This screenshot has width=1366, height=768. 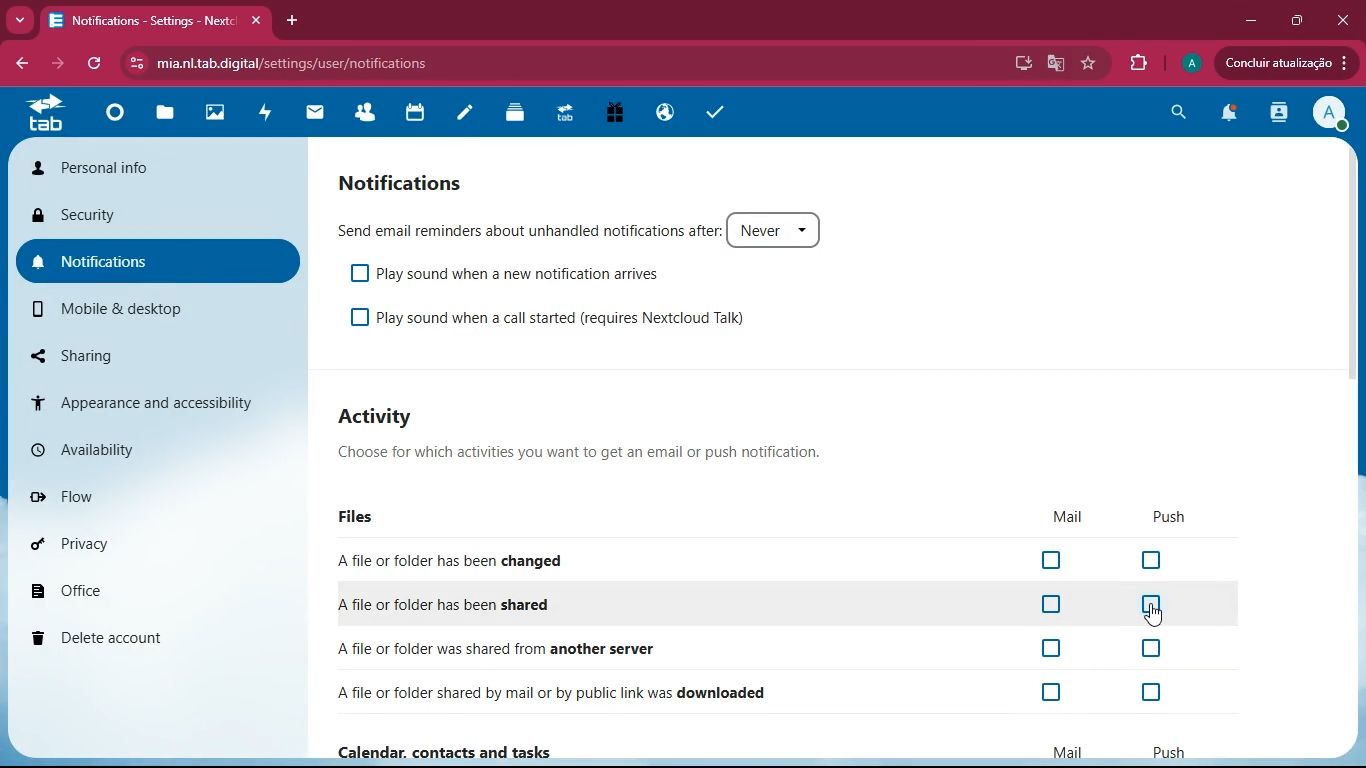 What do you see at coordinates (1053, 694) in the screenshot?
I see `off` at bounding box center [1053, 694].